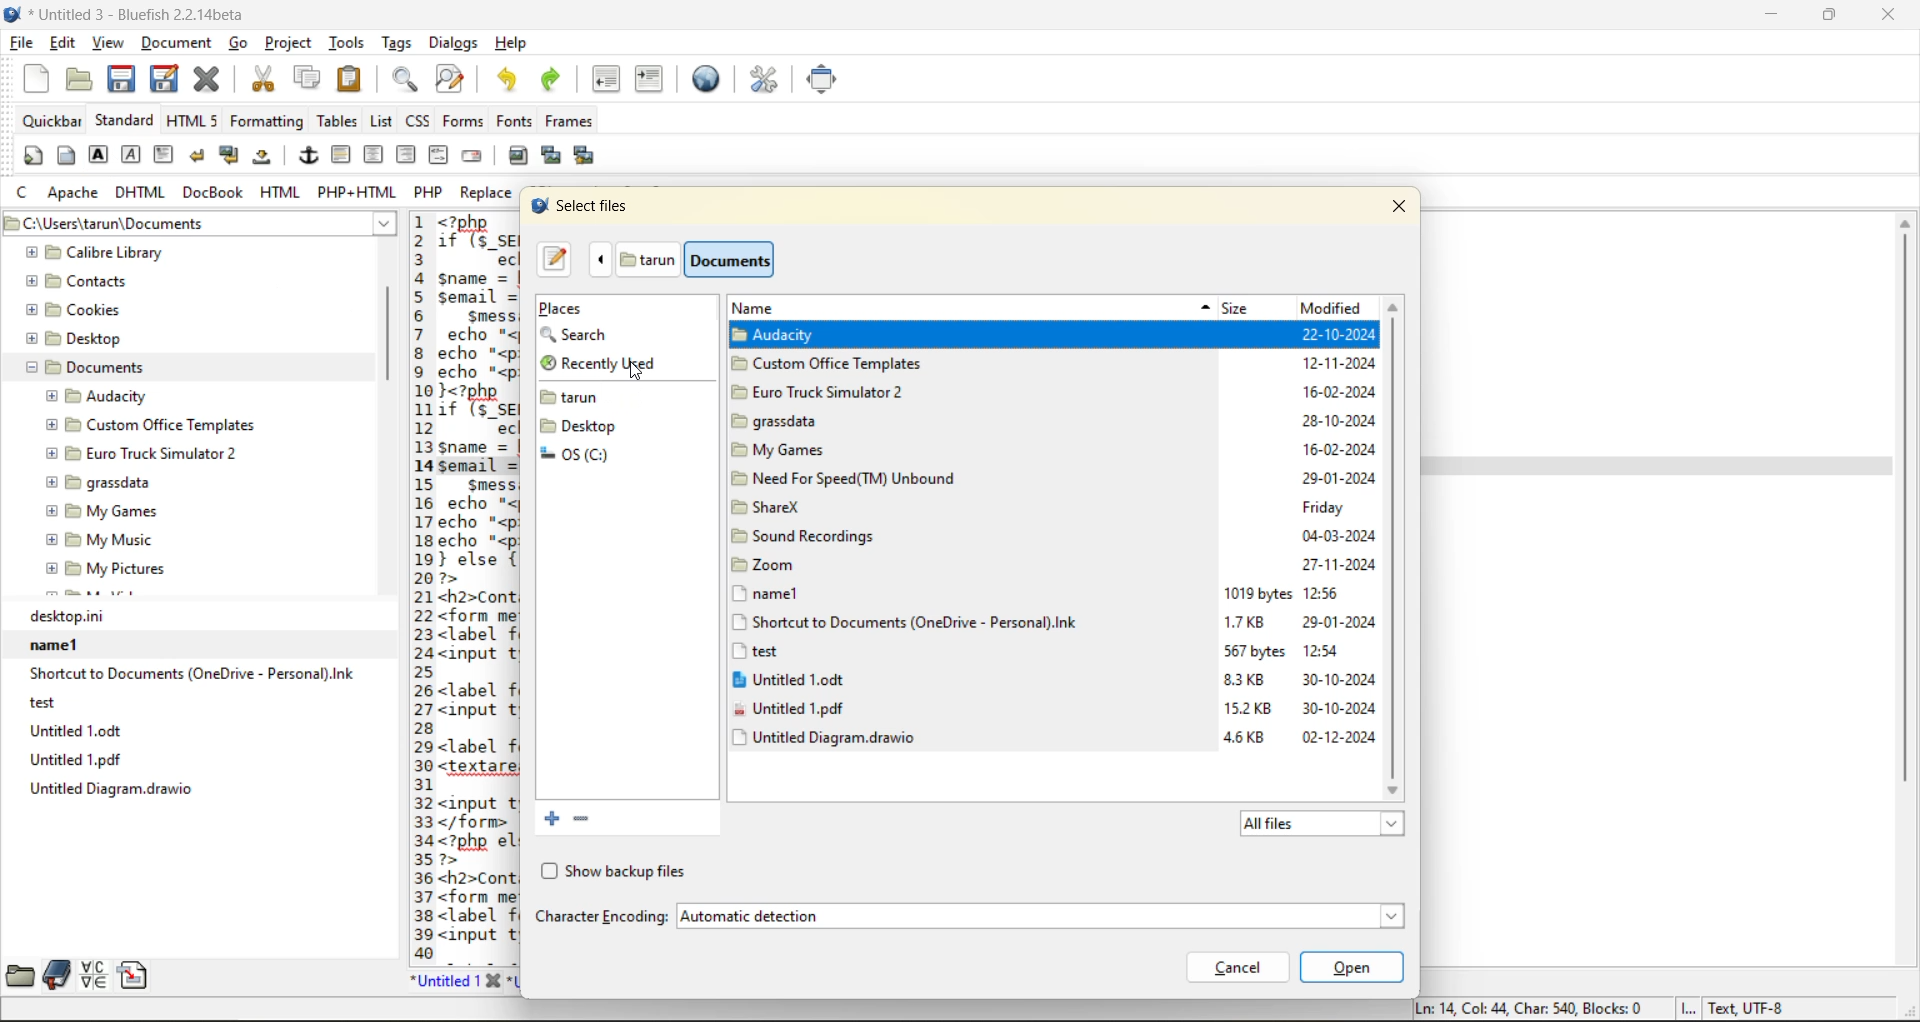  I want to click on name, so click(765, 308).